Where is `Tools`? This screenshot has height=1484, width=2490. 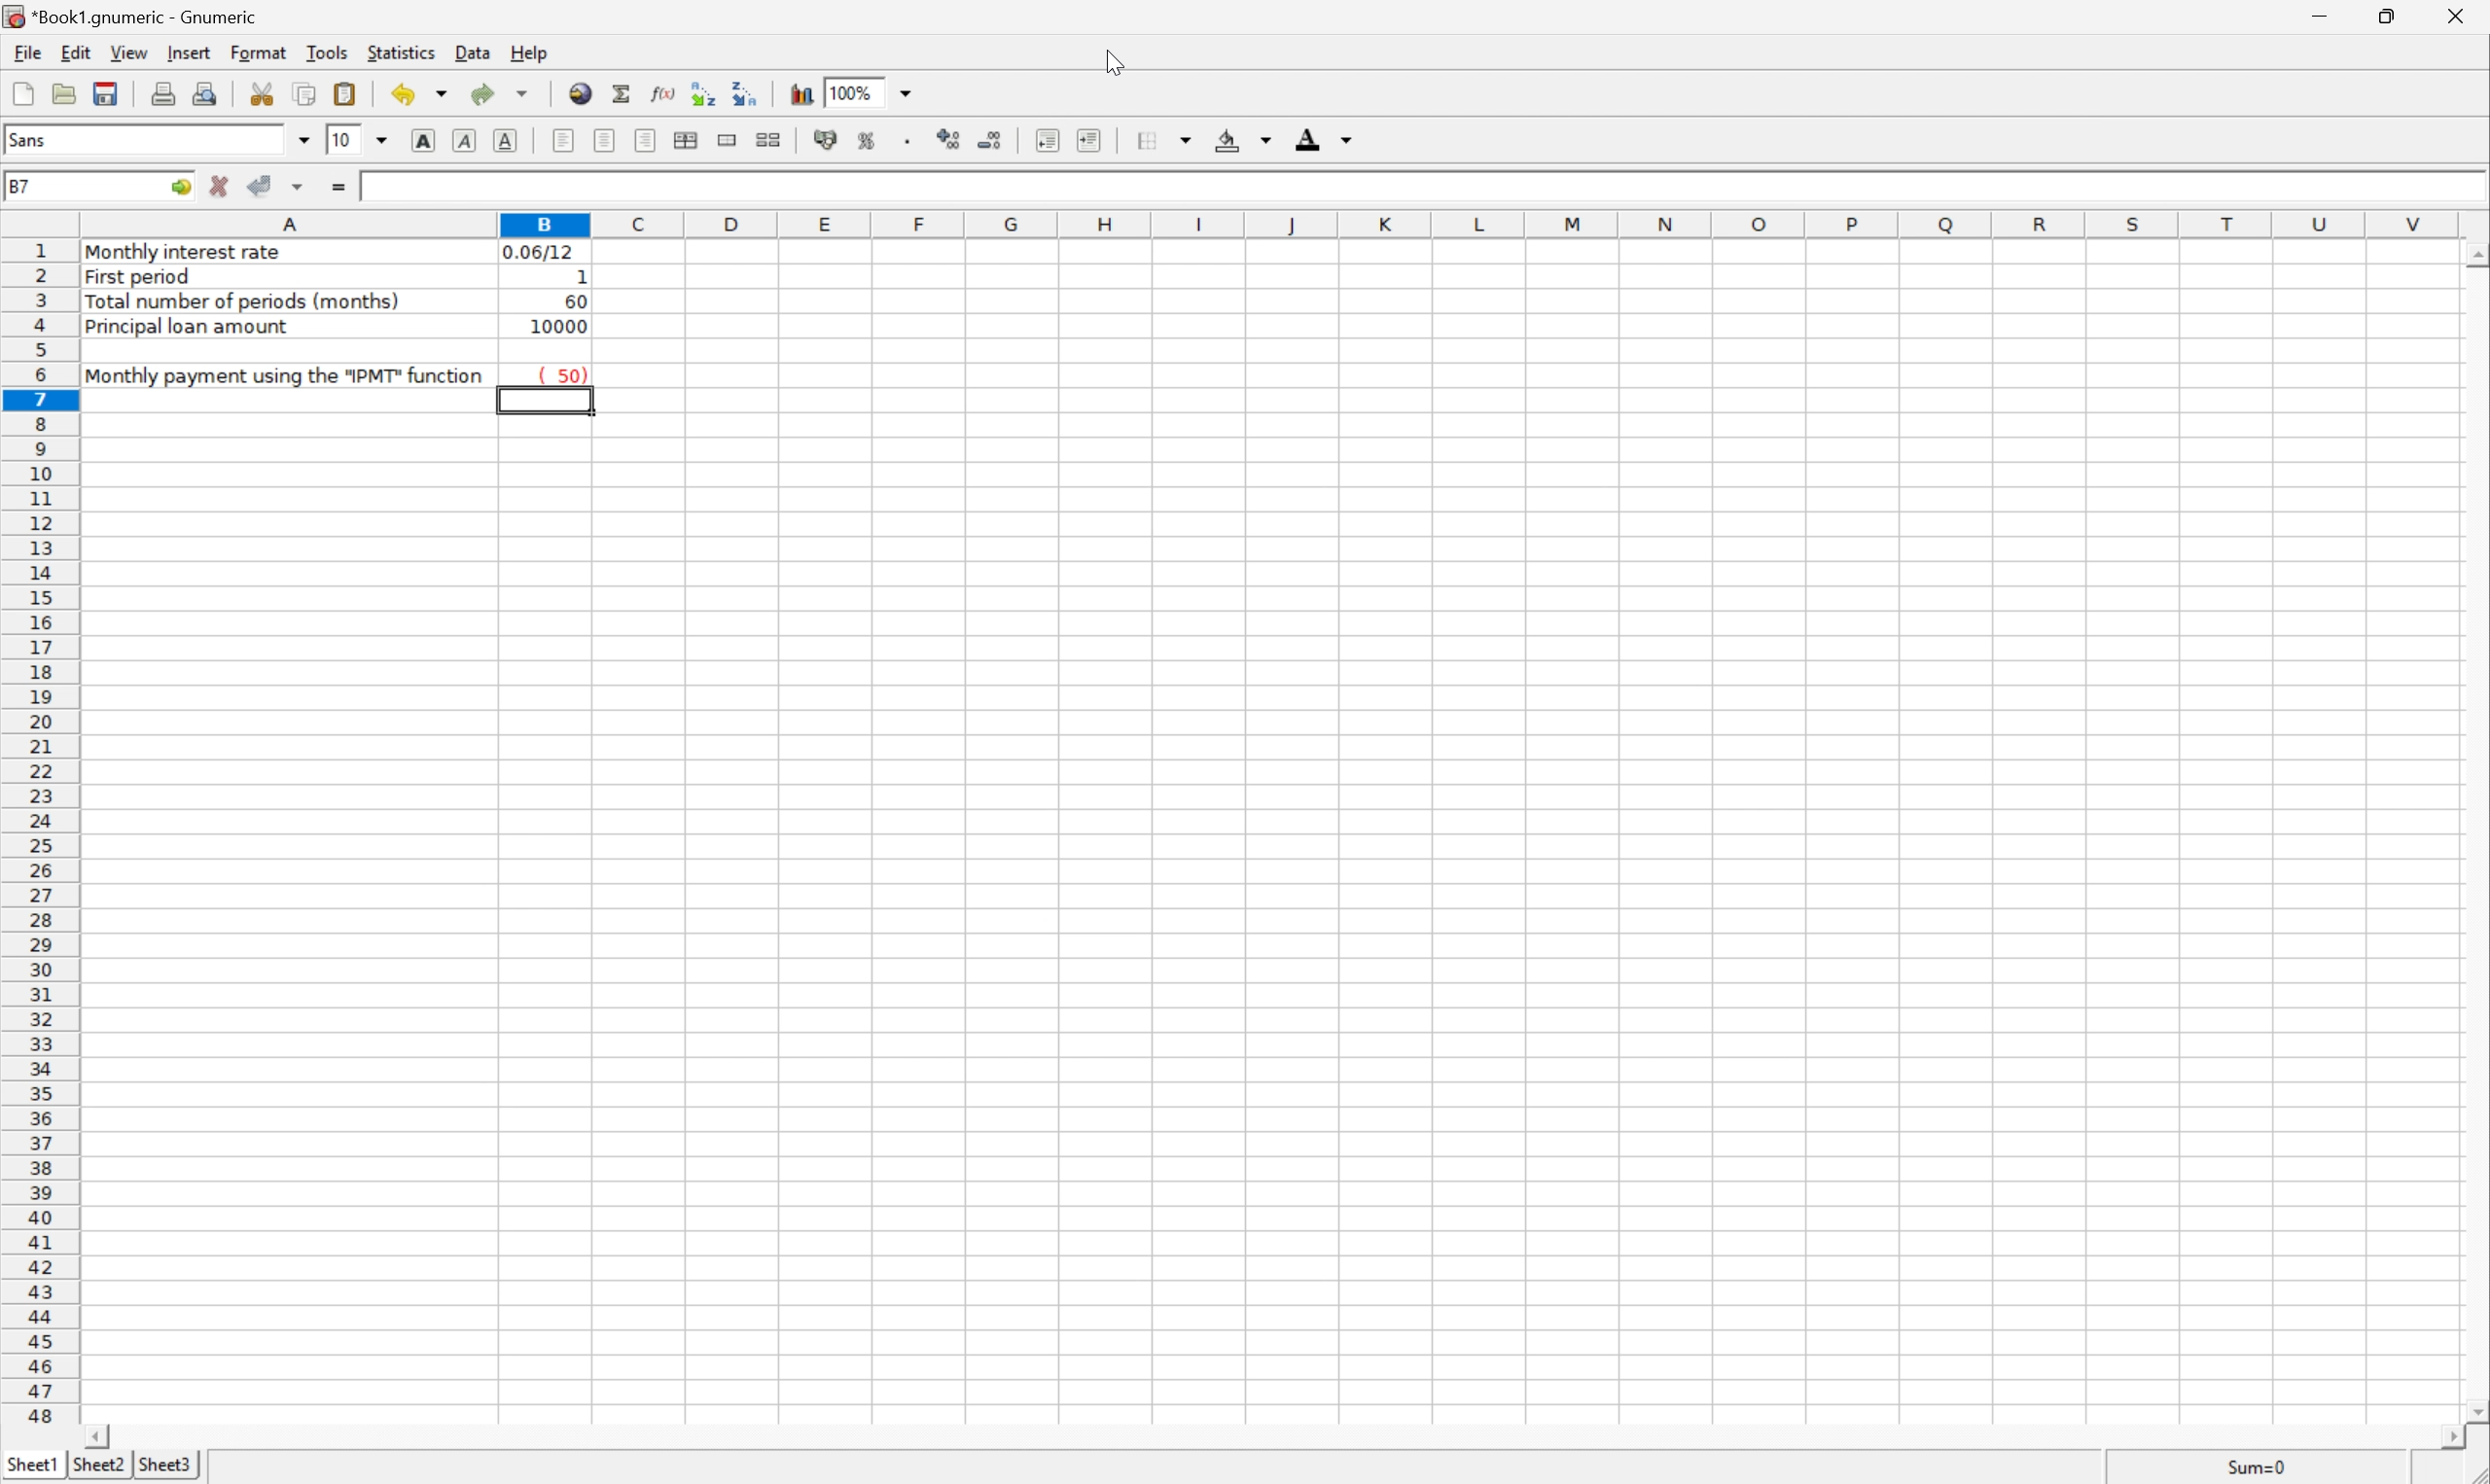 Tools is located at coordinates (332, 53).